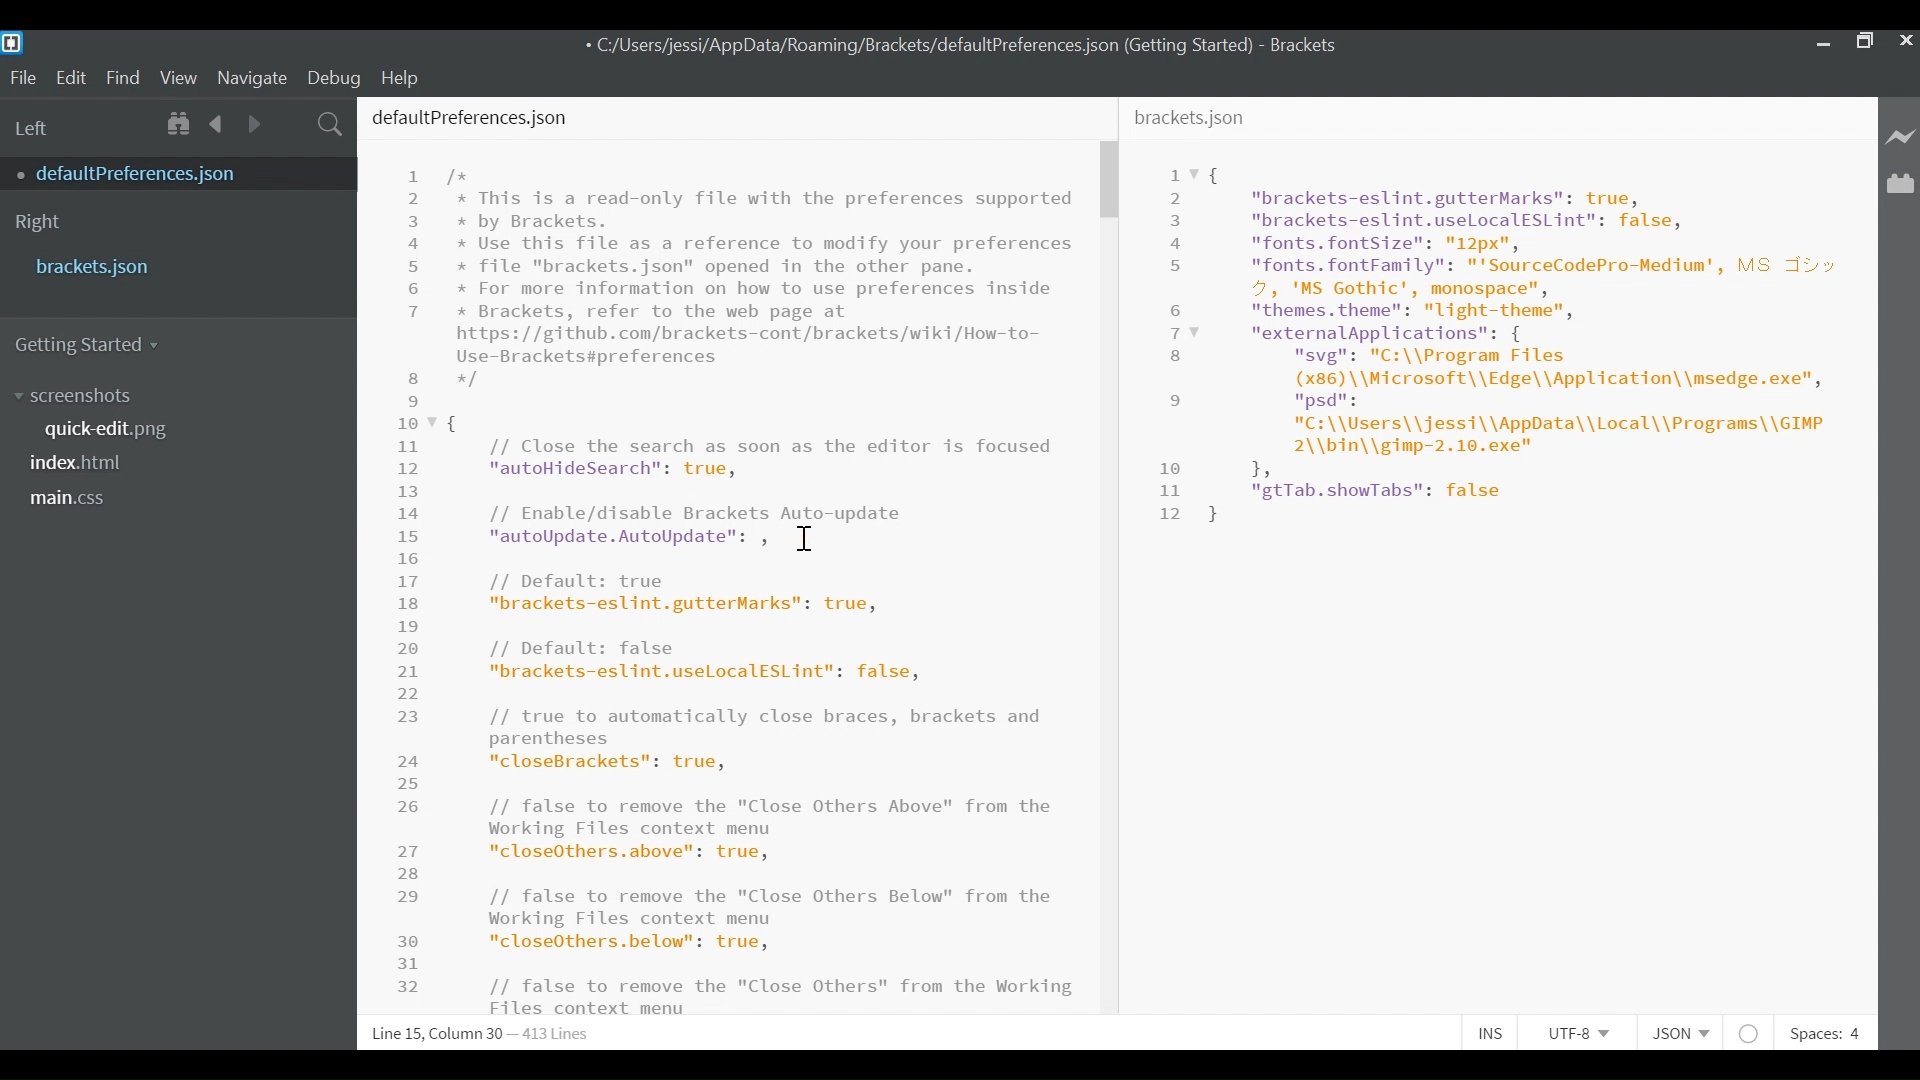 The image size is (1920, 1080). I want to click on Navigate Forward, so click(254, 121).